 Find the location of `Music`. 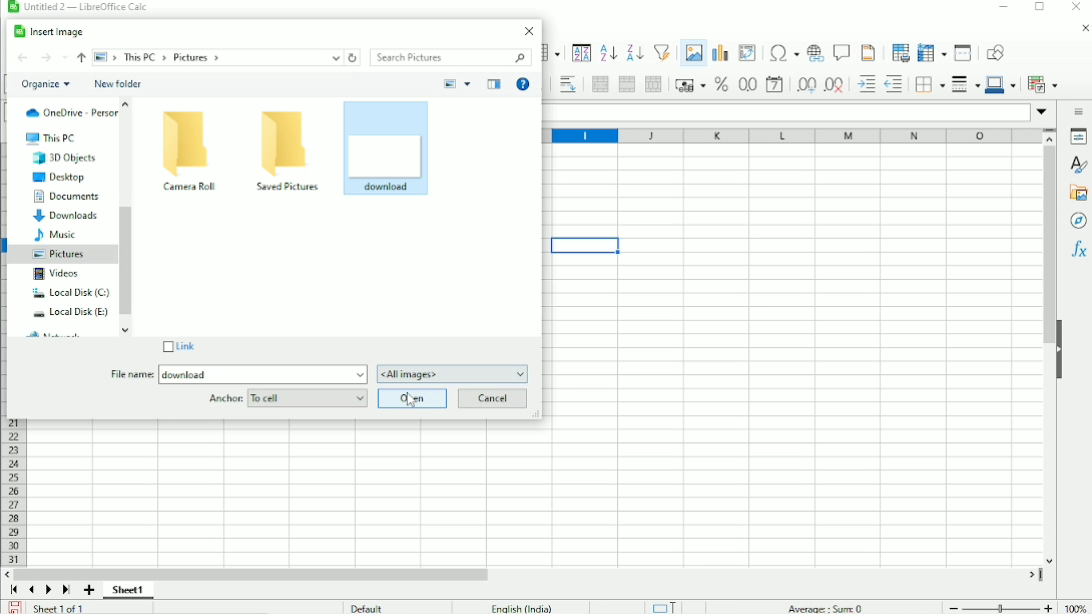

Music is located at coordinates (54, 234).